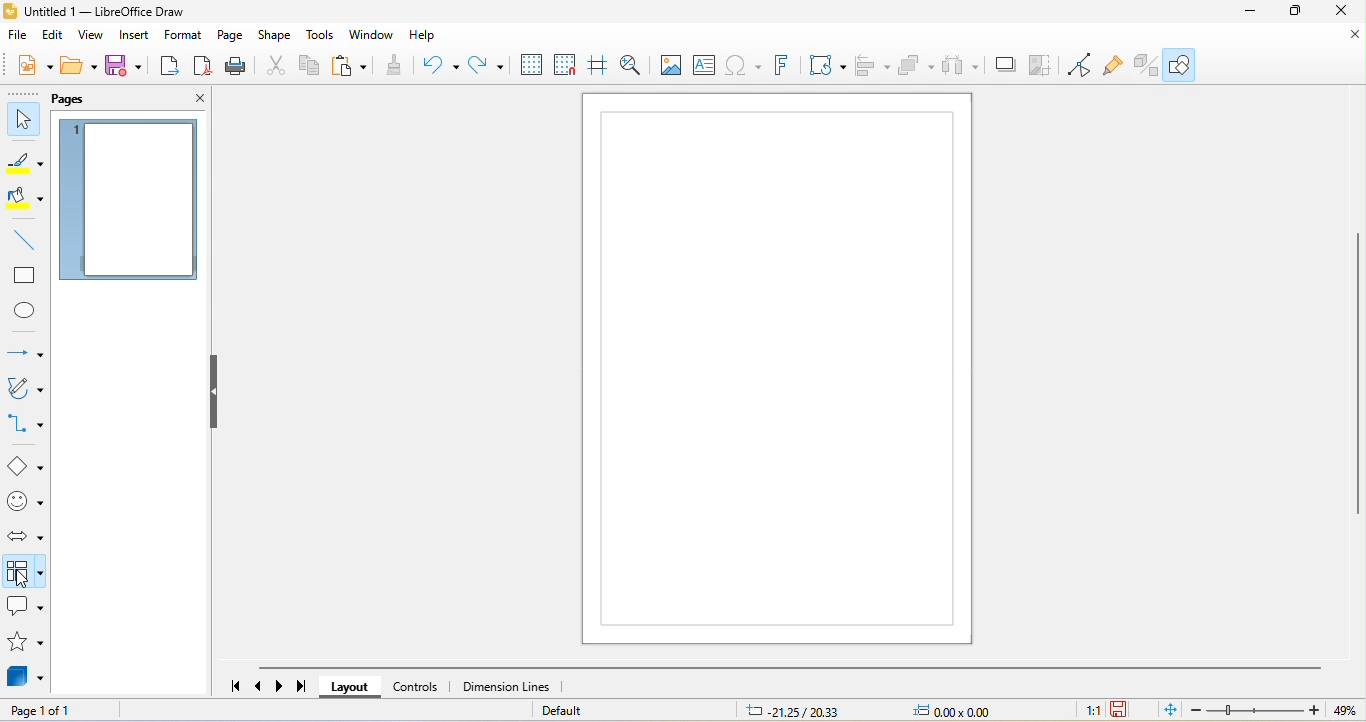 This screenshot has height=722, width=1366. I want to click on cut, so click(278, 68).